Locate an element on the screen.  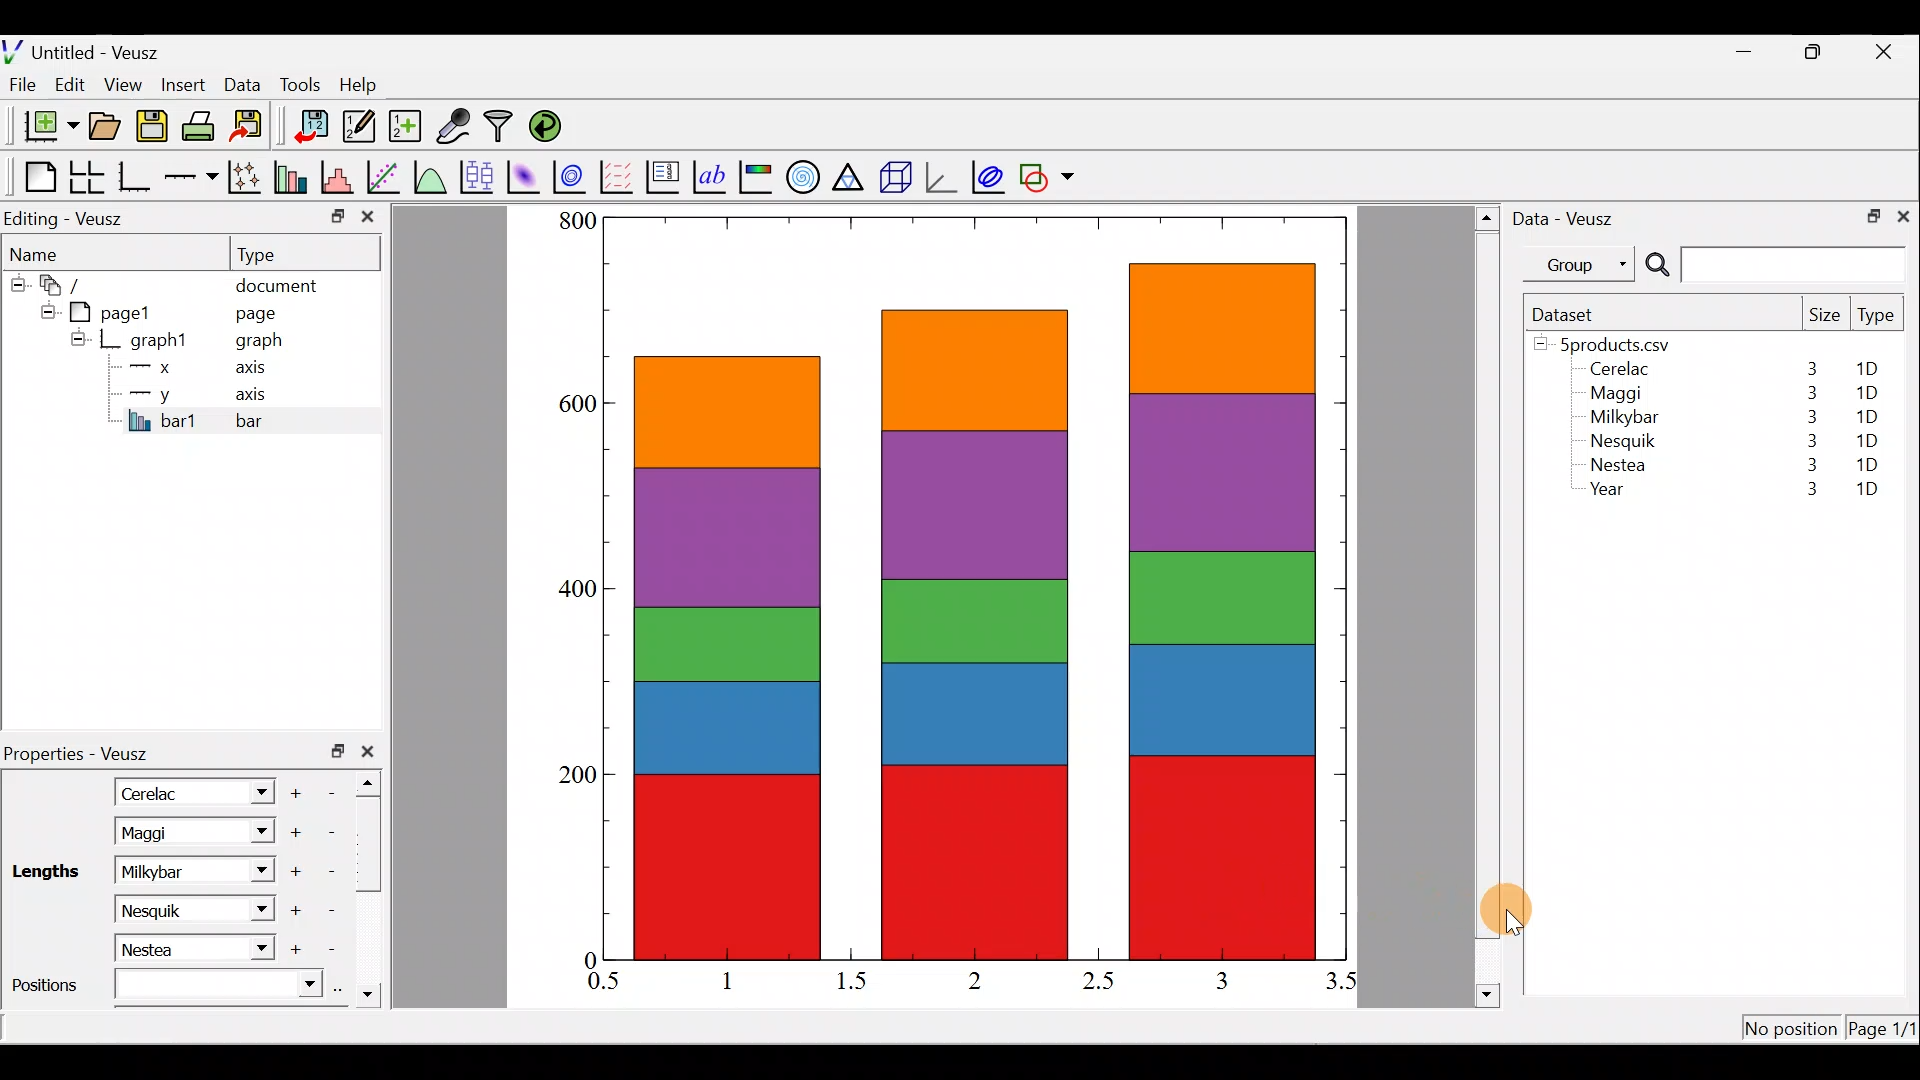
Create new dataset using ranges, parametrically, or as functions of existing datasets. is located at coordinates (407, 127).